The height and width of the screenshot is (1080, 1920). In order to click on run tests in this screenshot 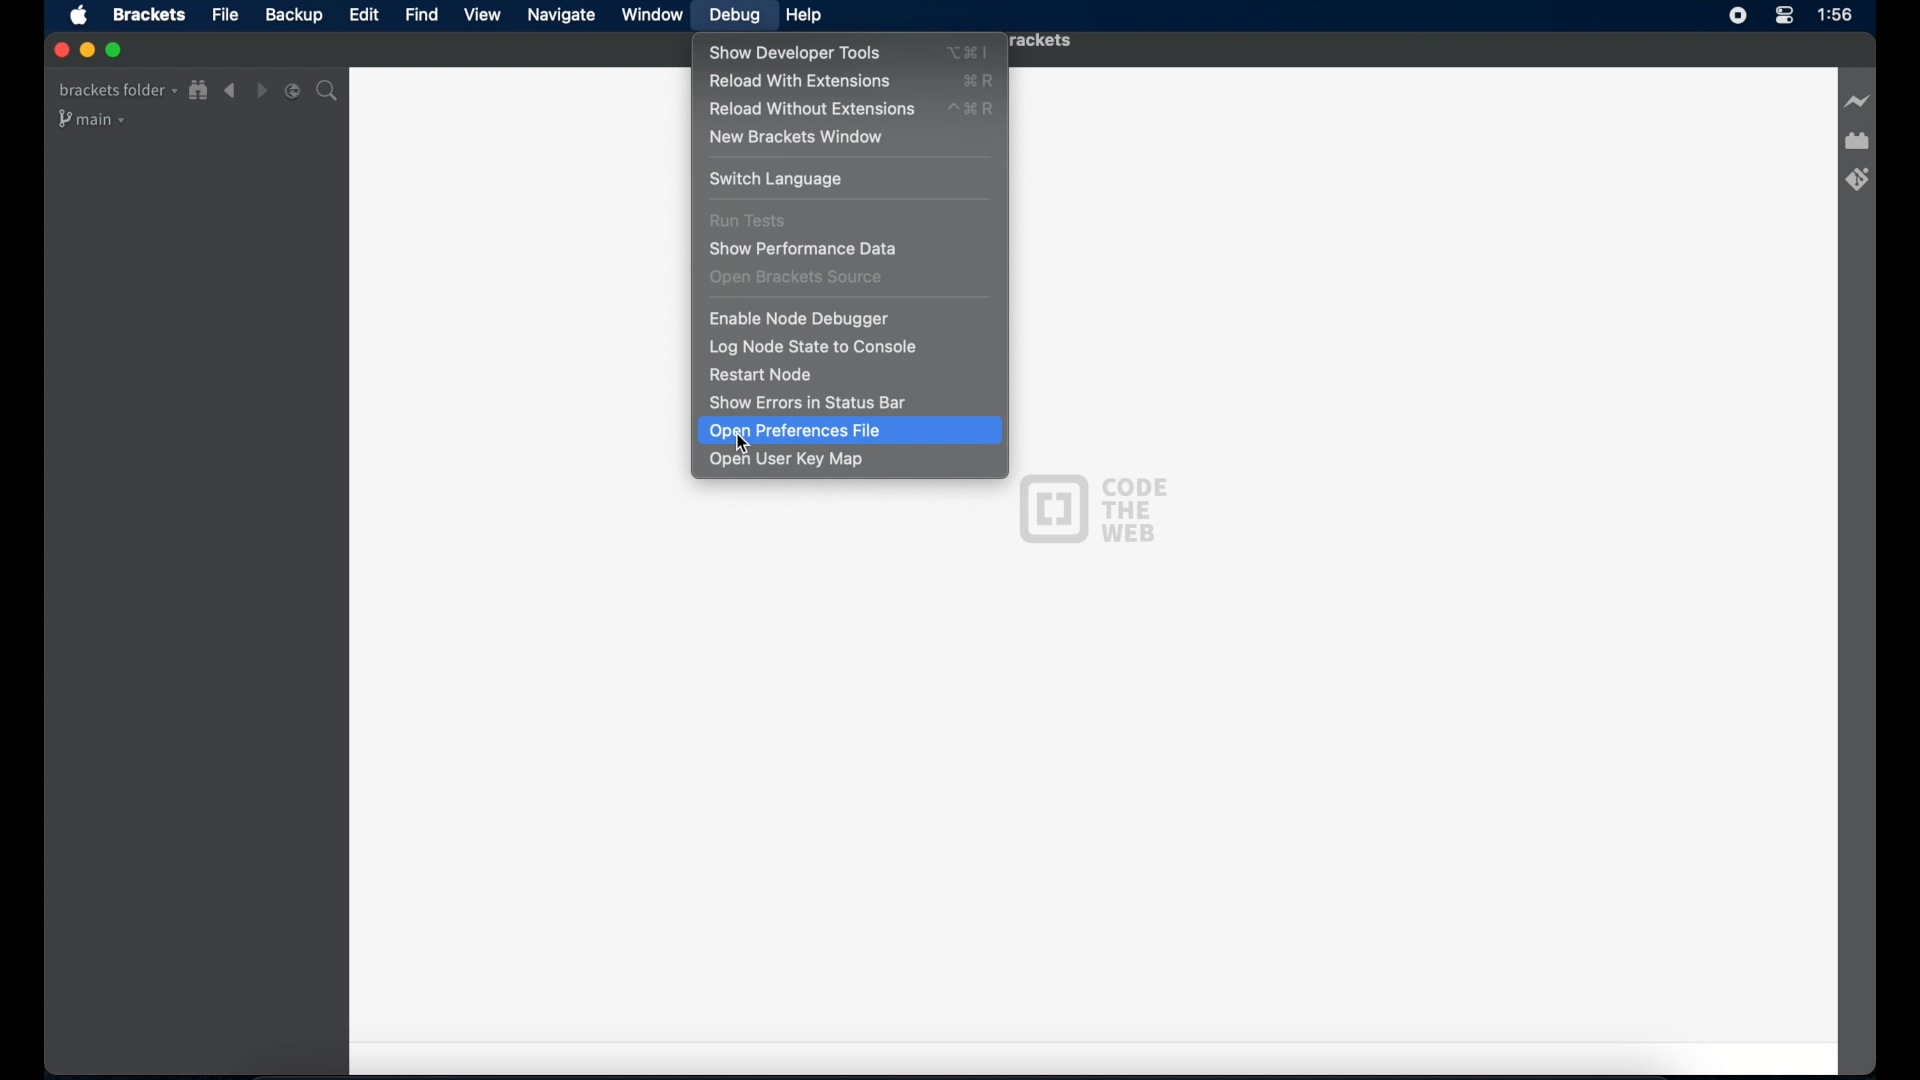, I will do `click(750, 221)`.